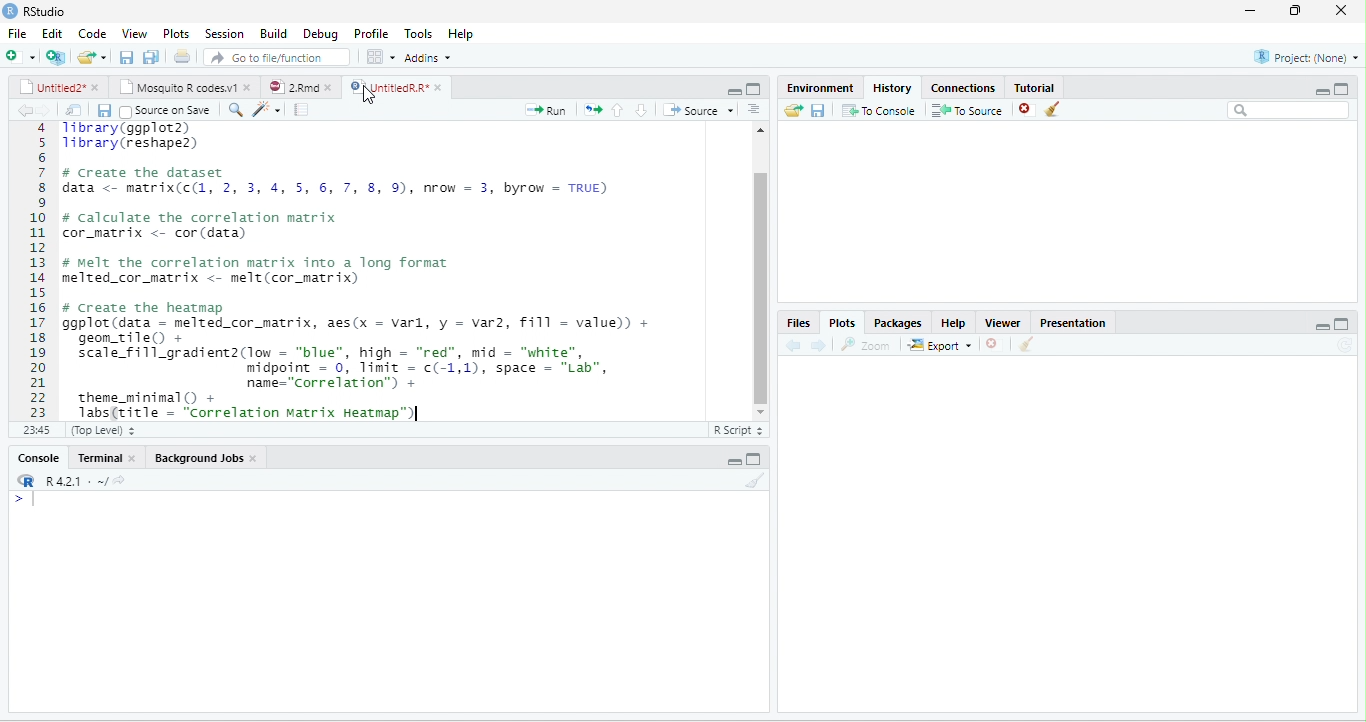  Describe the element at coordinates (72, 481) in the screenshot. I see `R` at that location.